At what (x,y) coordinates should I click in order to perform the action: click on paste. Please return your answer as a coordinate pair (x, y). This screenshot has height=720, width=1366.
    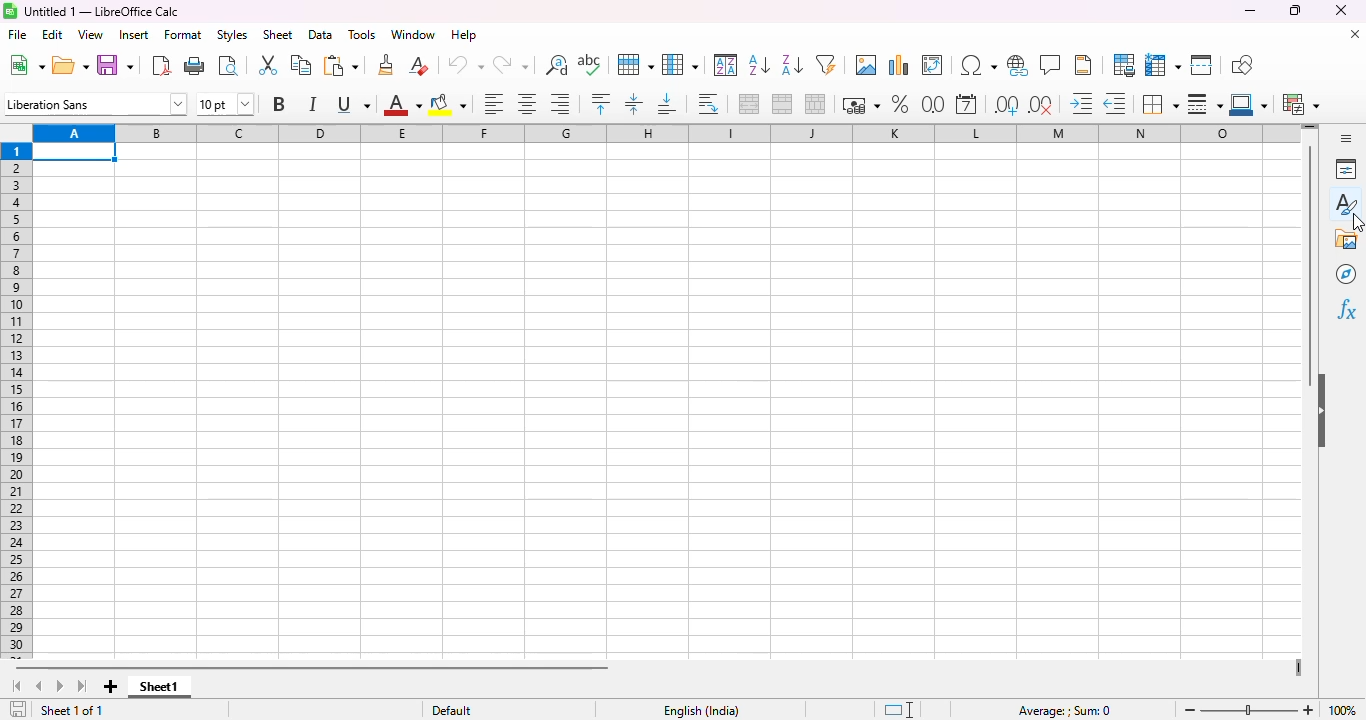
    Looking at the image, I should click on (341, 65).